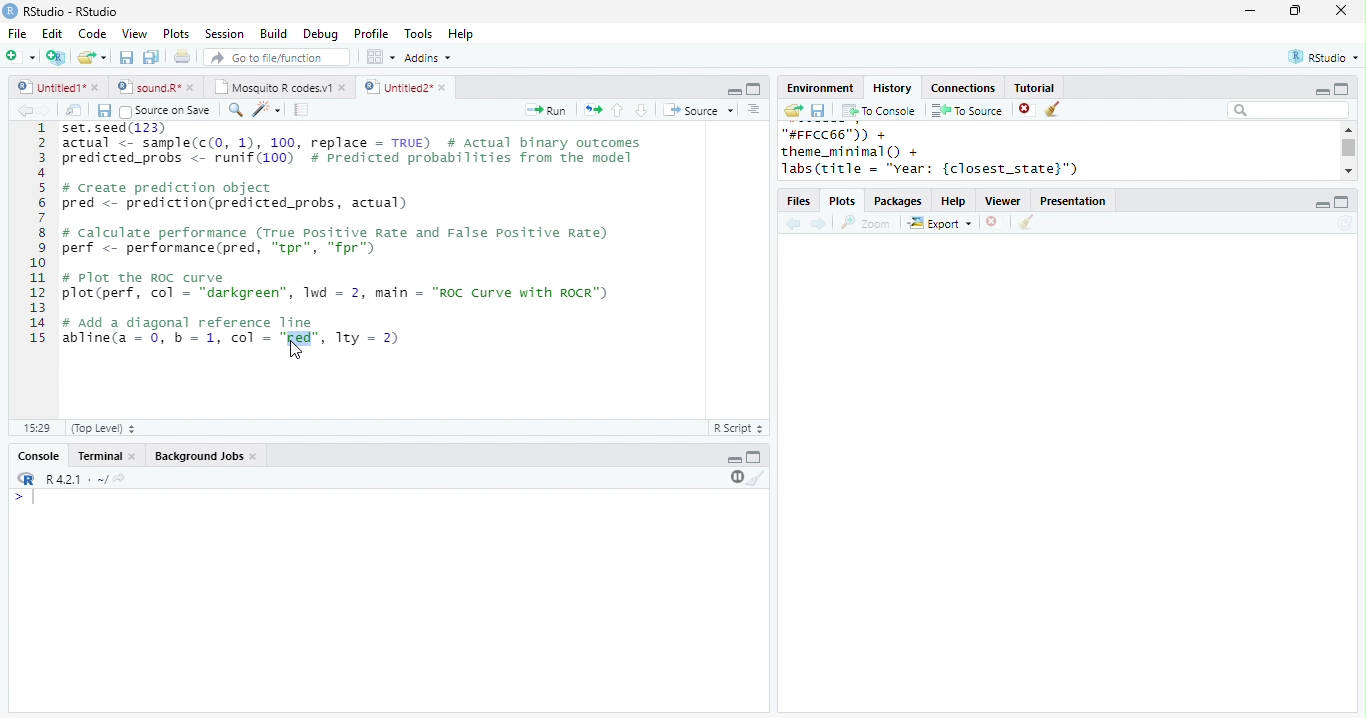 The image size is (1366, 718). Describe the element at coordinates (17, 34) in the screenshot. I see `File` at that location.